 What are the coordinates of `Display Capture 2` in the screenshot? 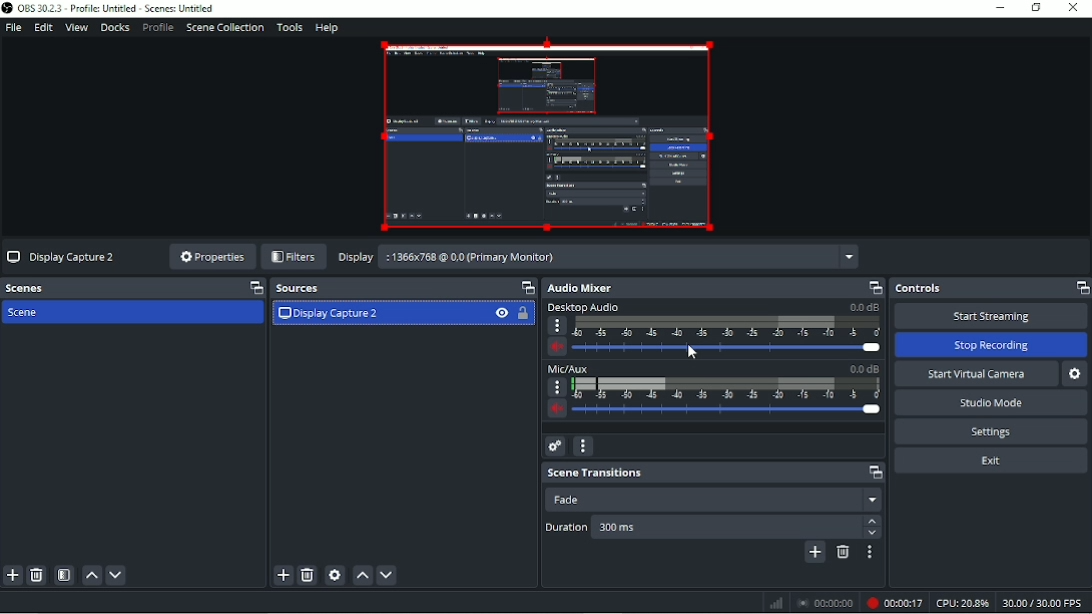 It's located at (64, 258).